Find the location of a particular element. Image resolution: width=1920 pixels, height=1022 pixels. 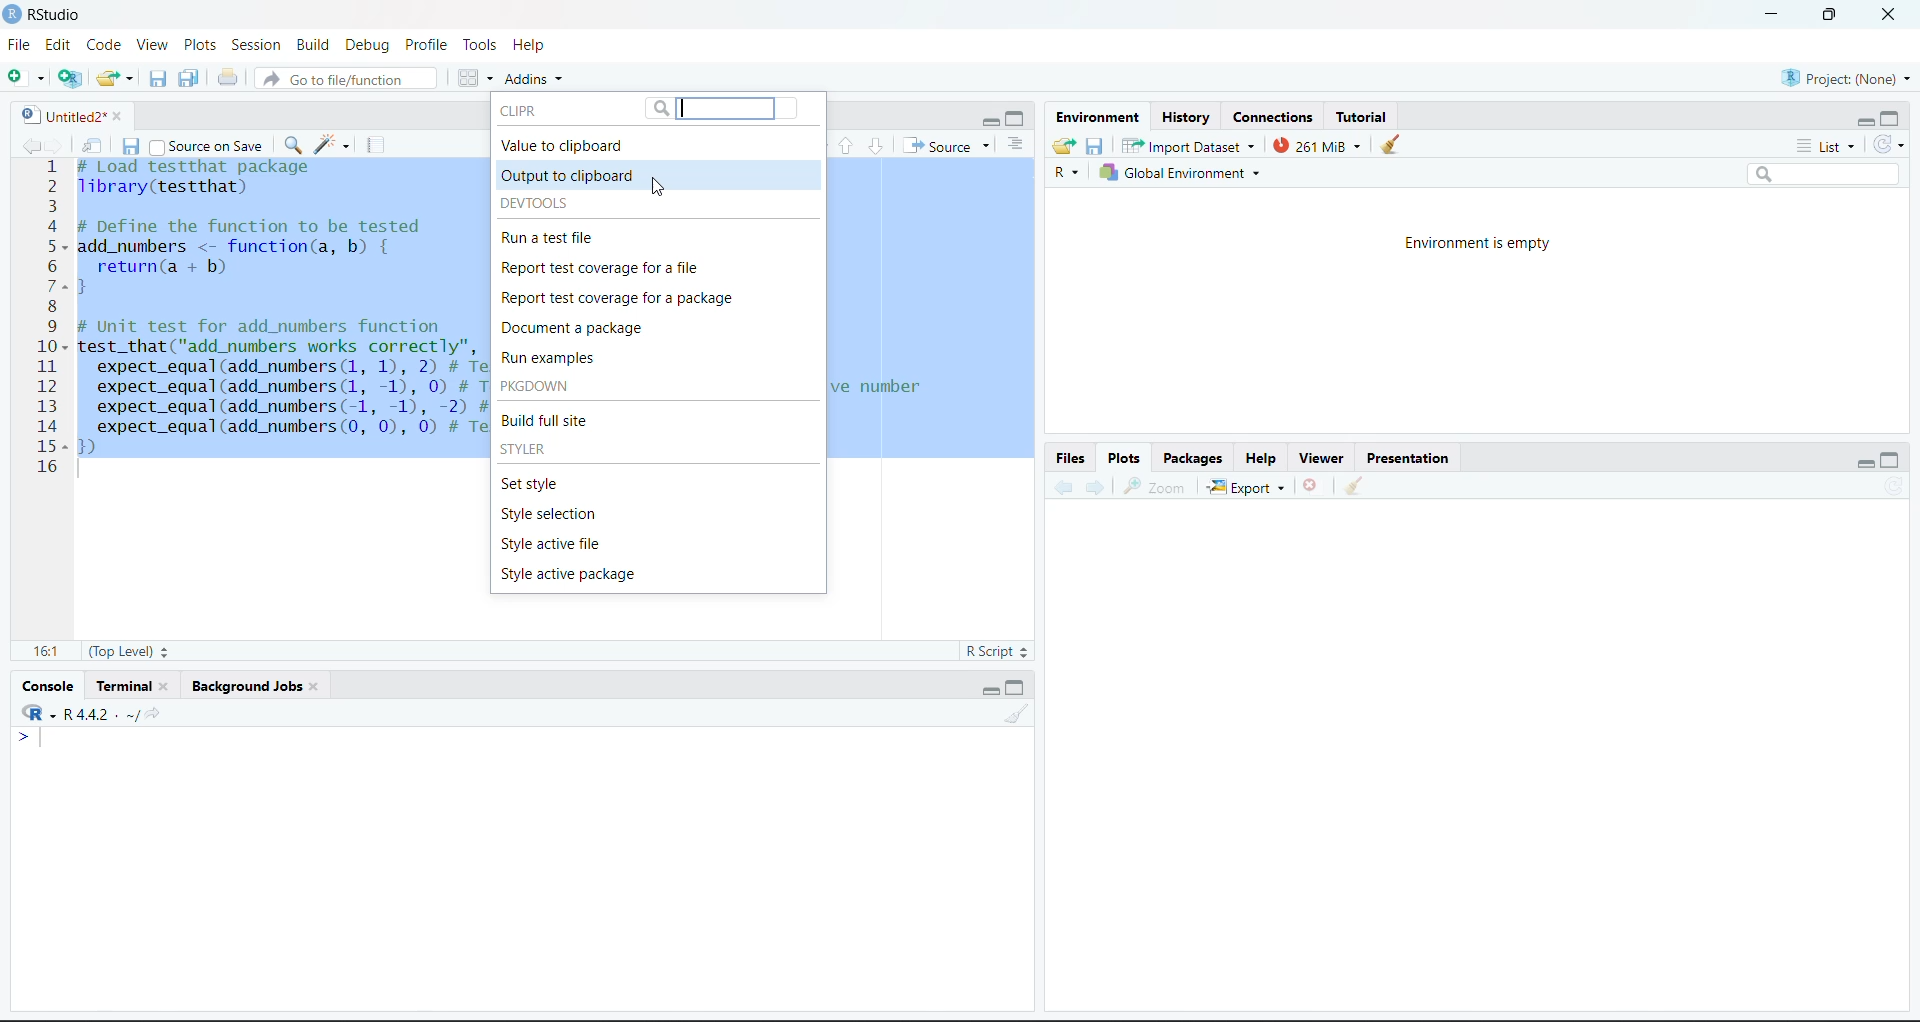

Document a package is located at coordinates (572, 327).